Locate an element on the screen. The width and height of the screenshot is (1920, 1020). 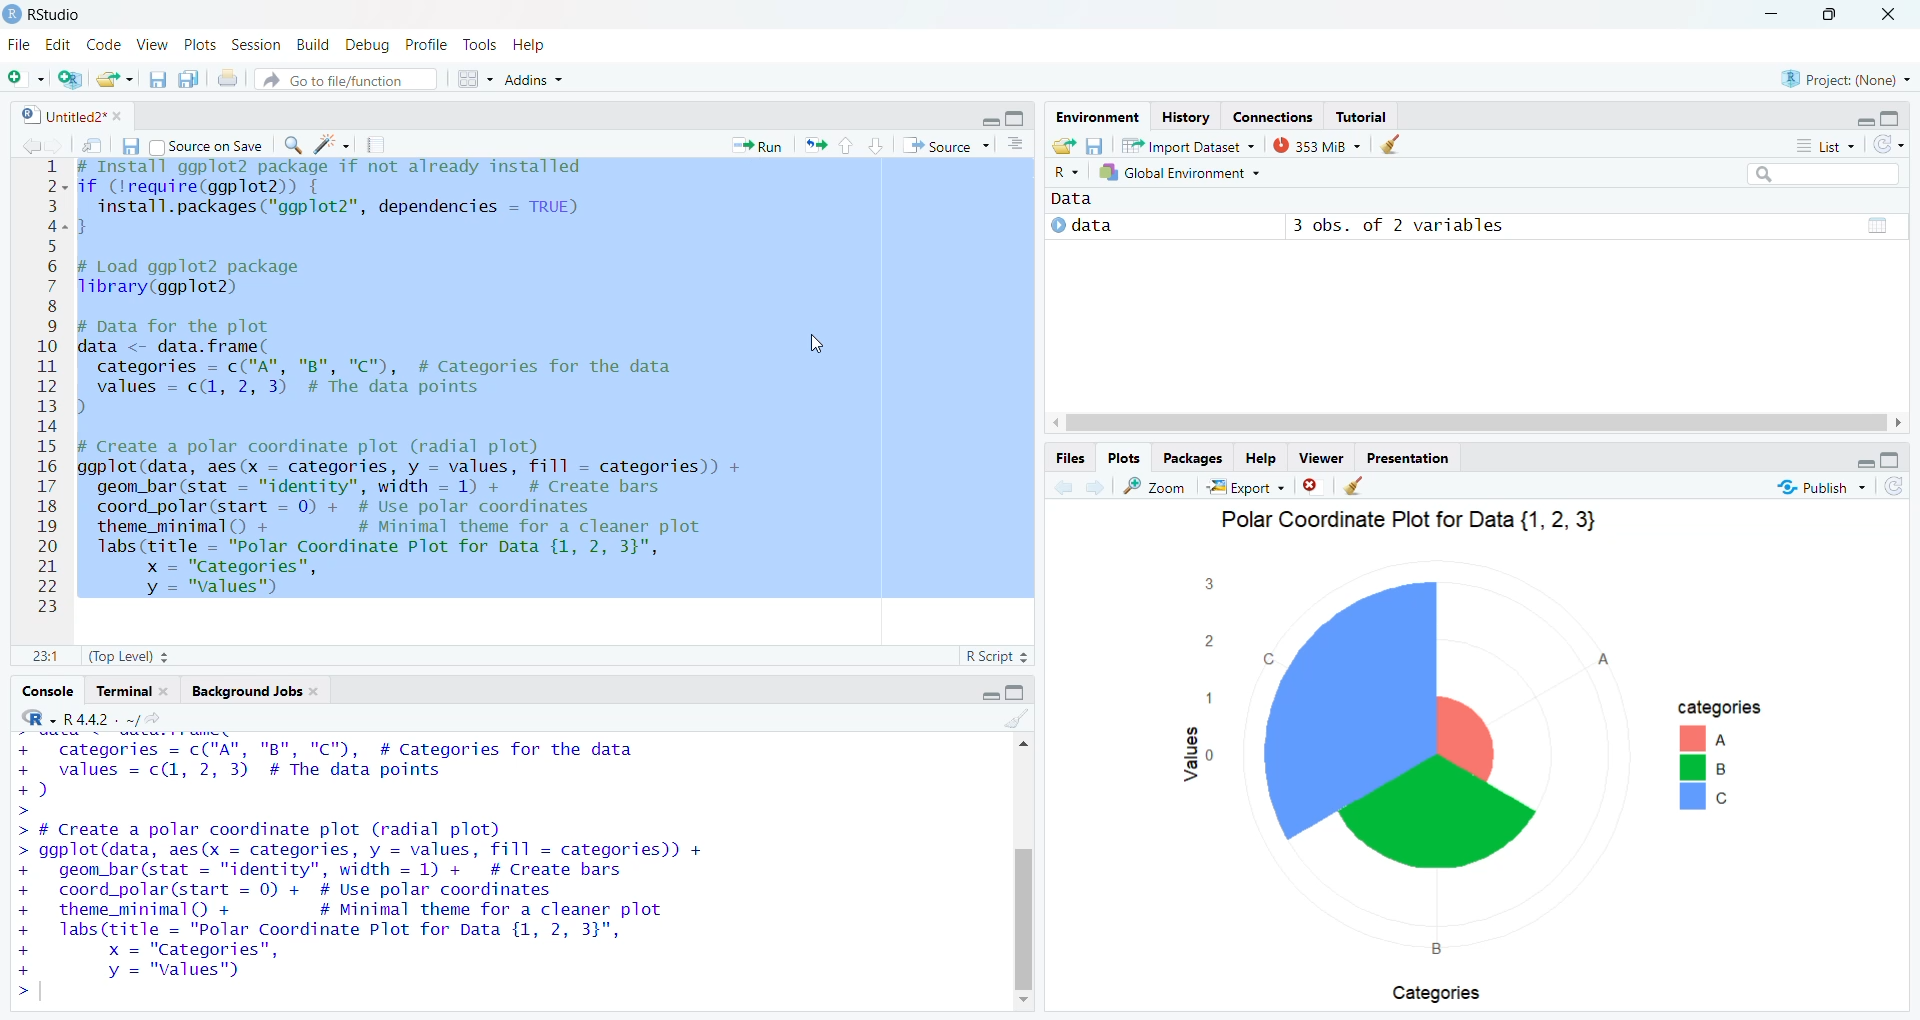
chart is located at coordinates (1421, 766).